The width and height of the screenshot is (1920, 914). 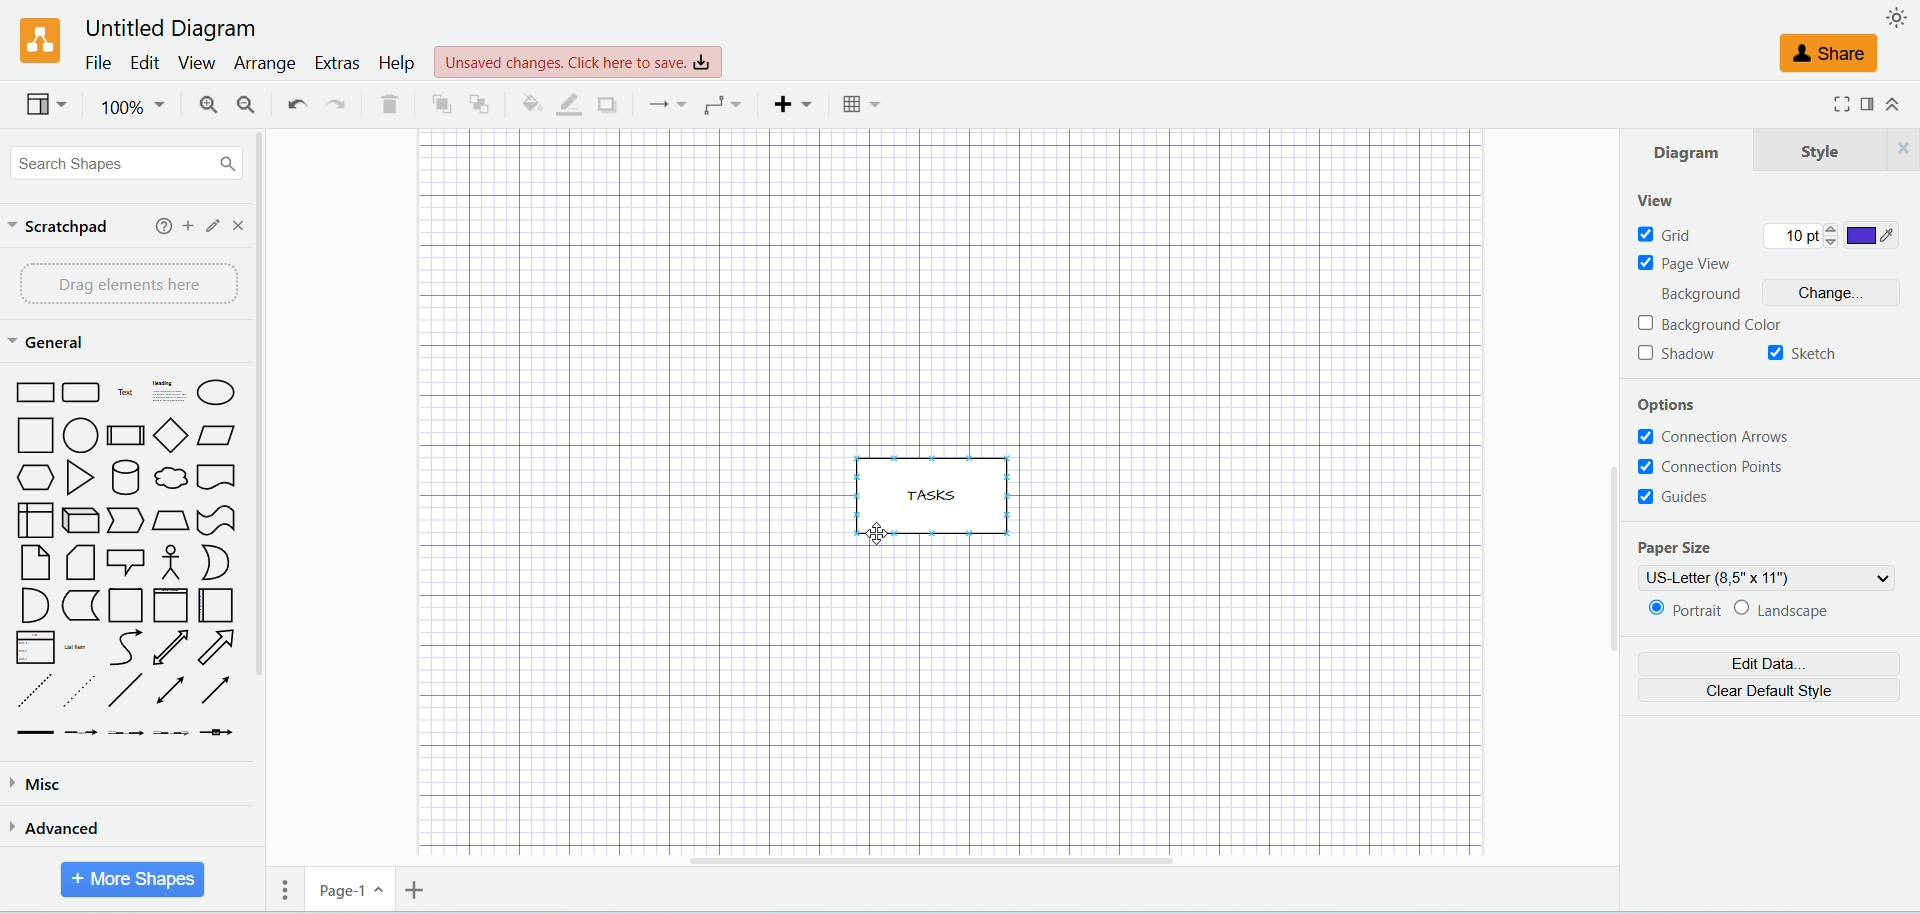 I want to click on table, so click(x=864, y=104).